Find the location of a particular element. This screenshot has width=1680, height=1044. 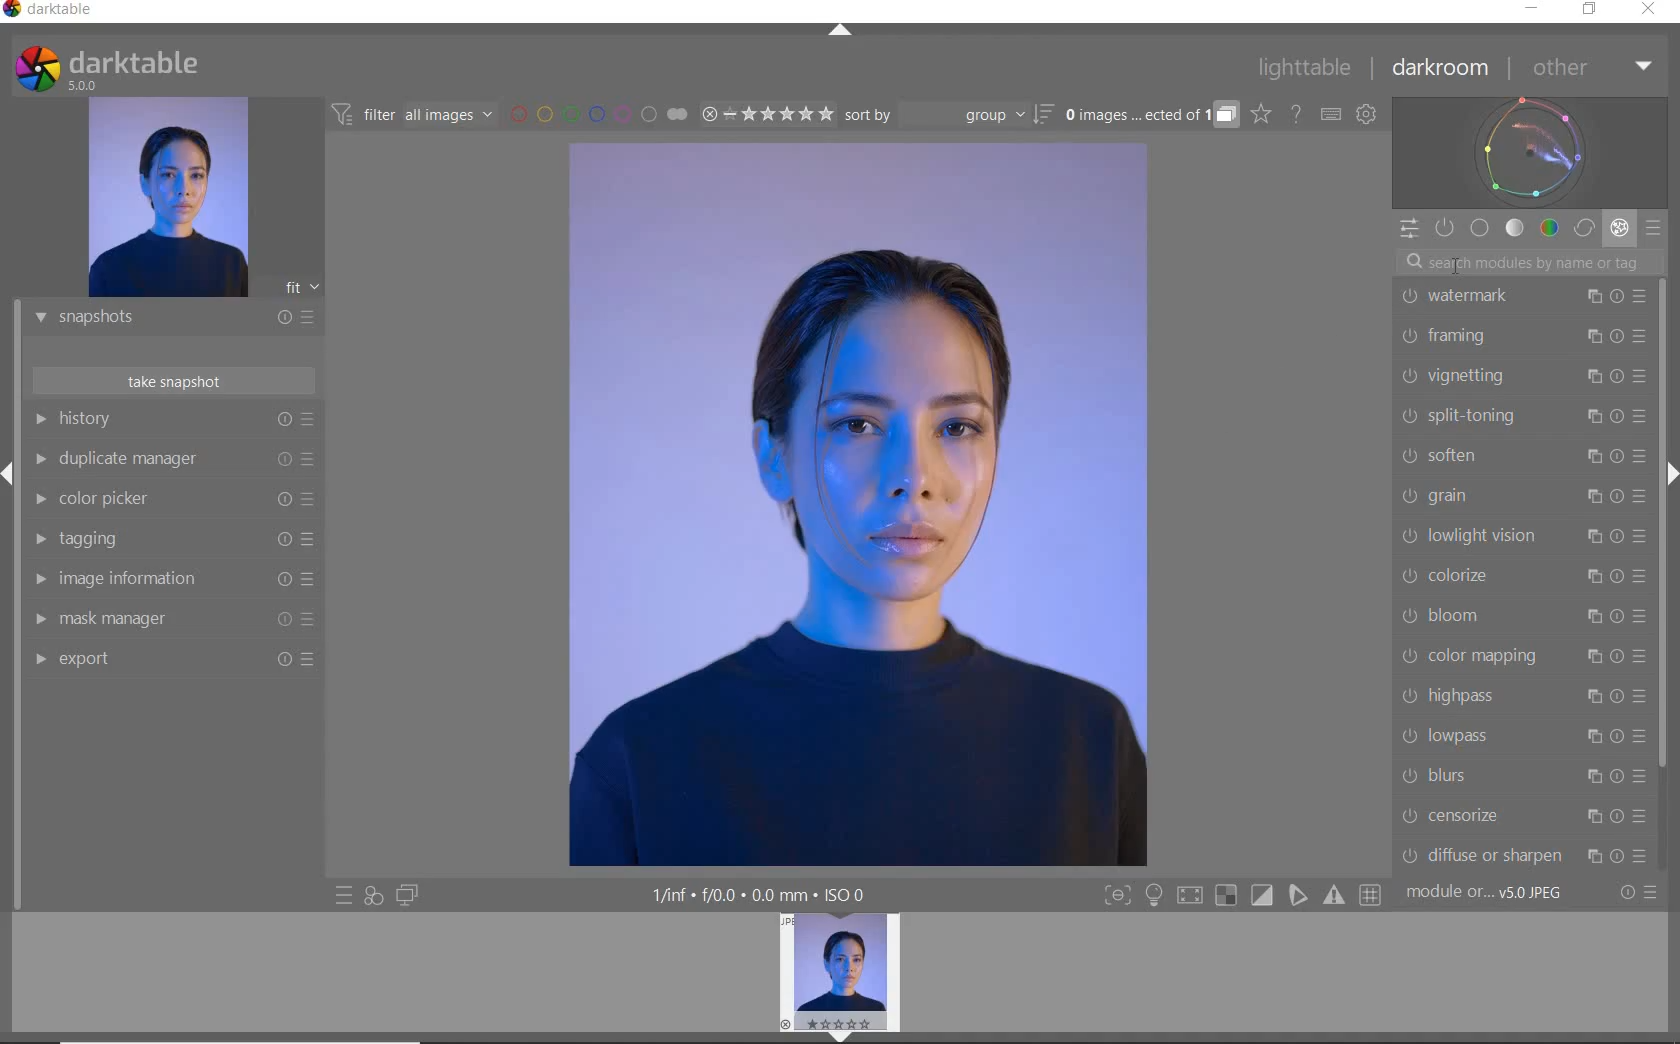

SNAPSHOTS is located at coordinates (166, 319).